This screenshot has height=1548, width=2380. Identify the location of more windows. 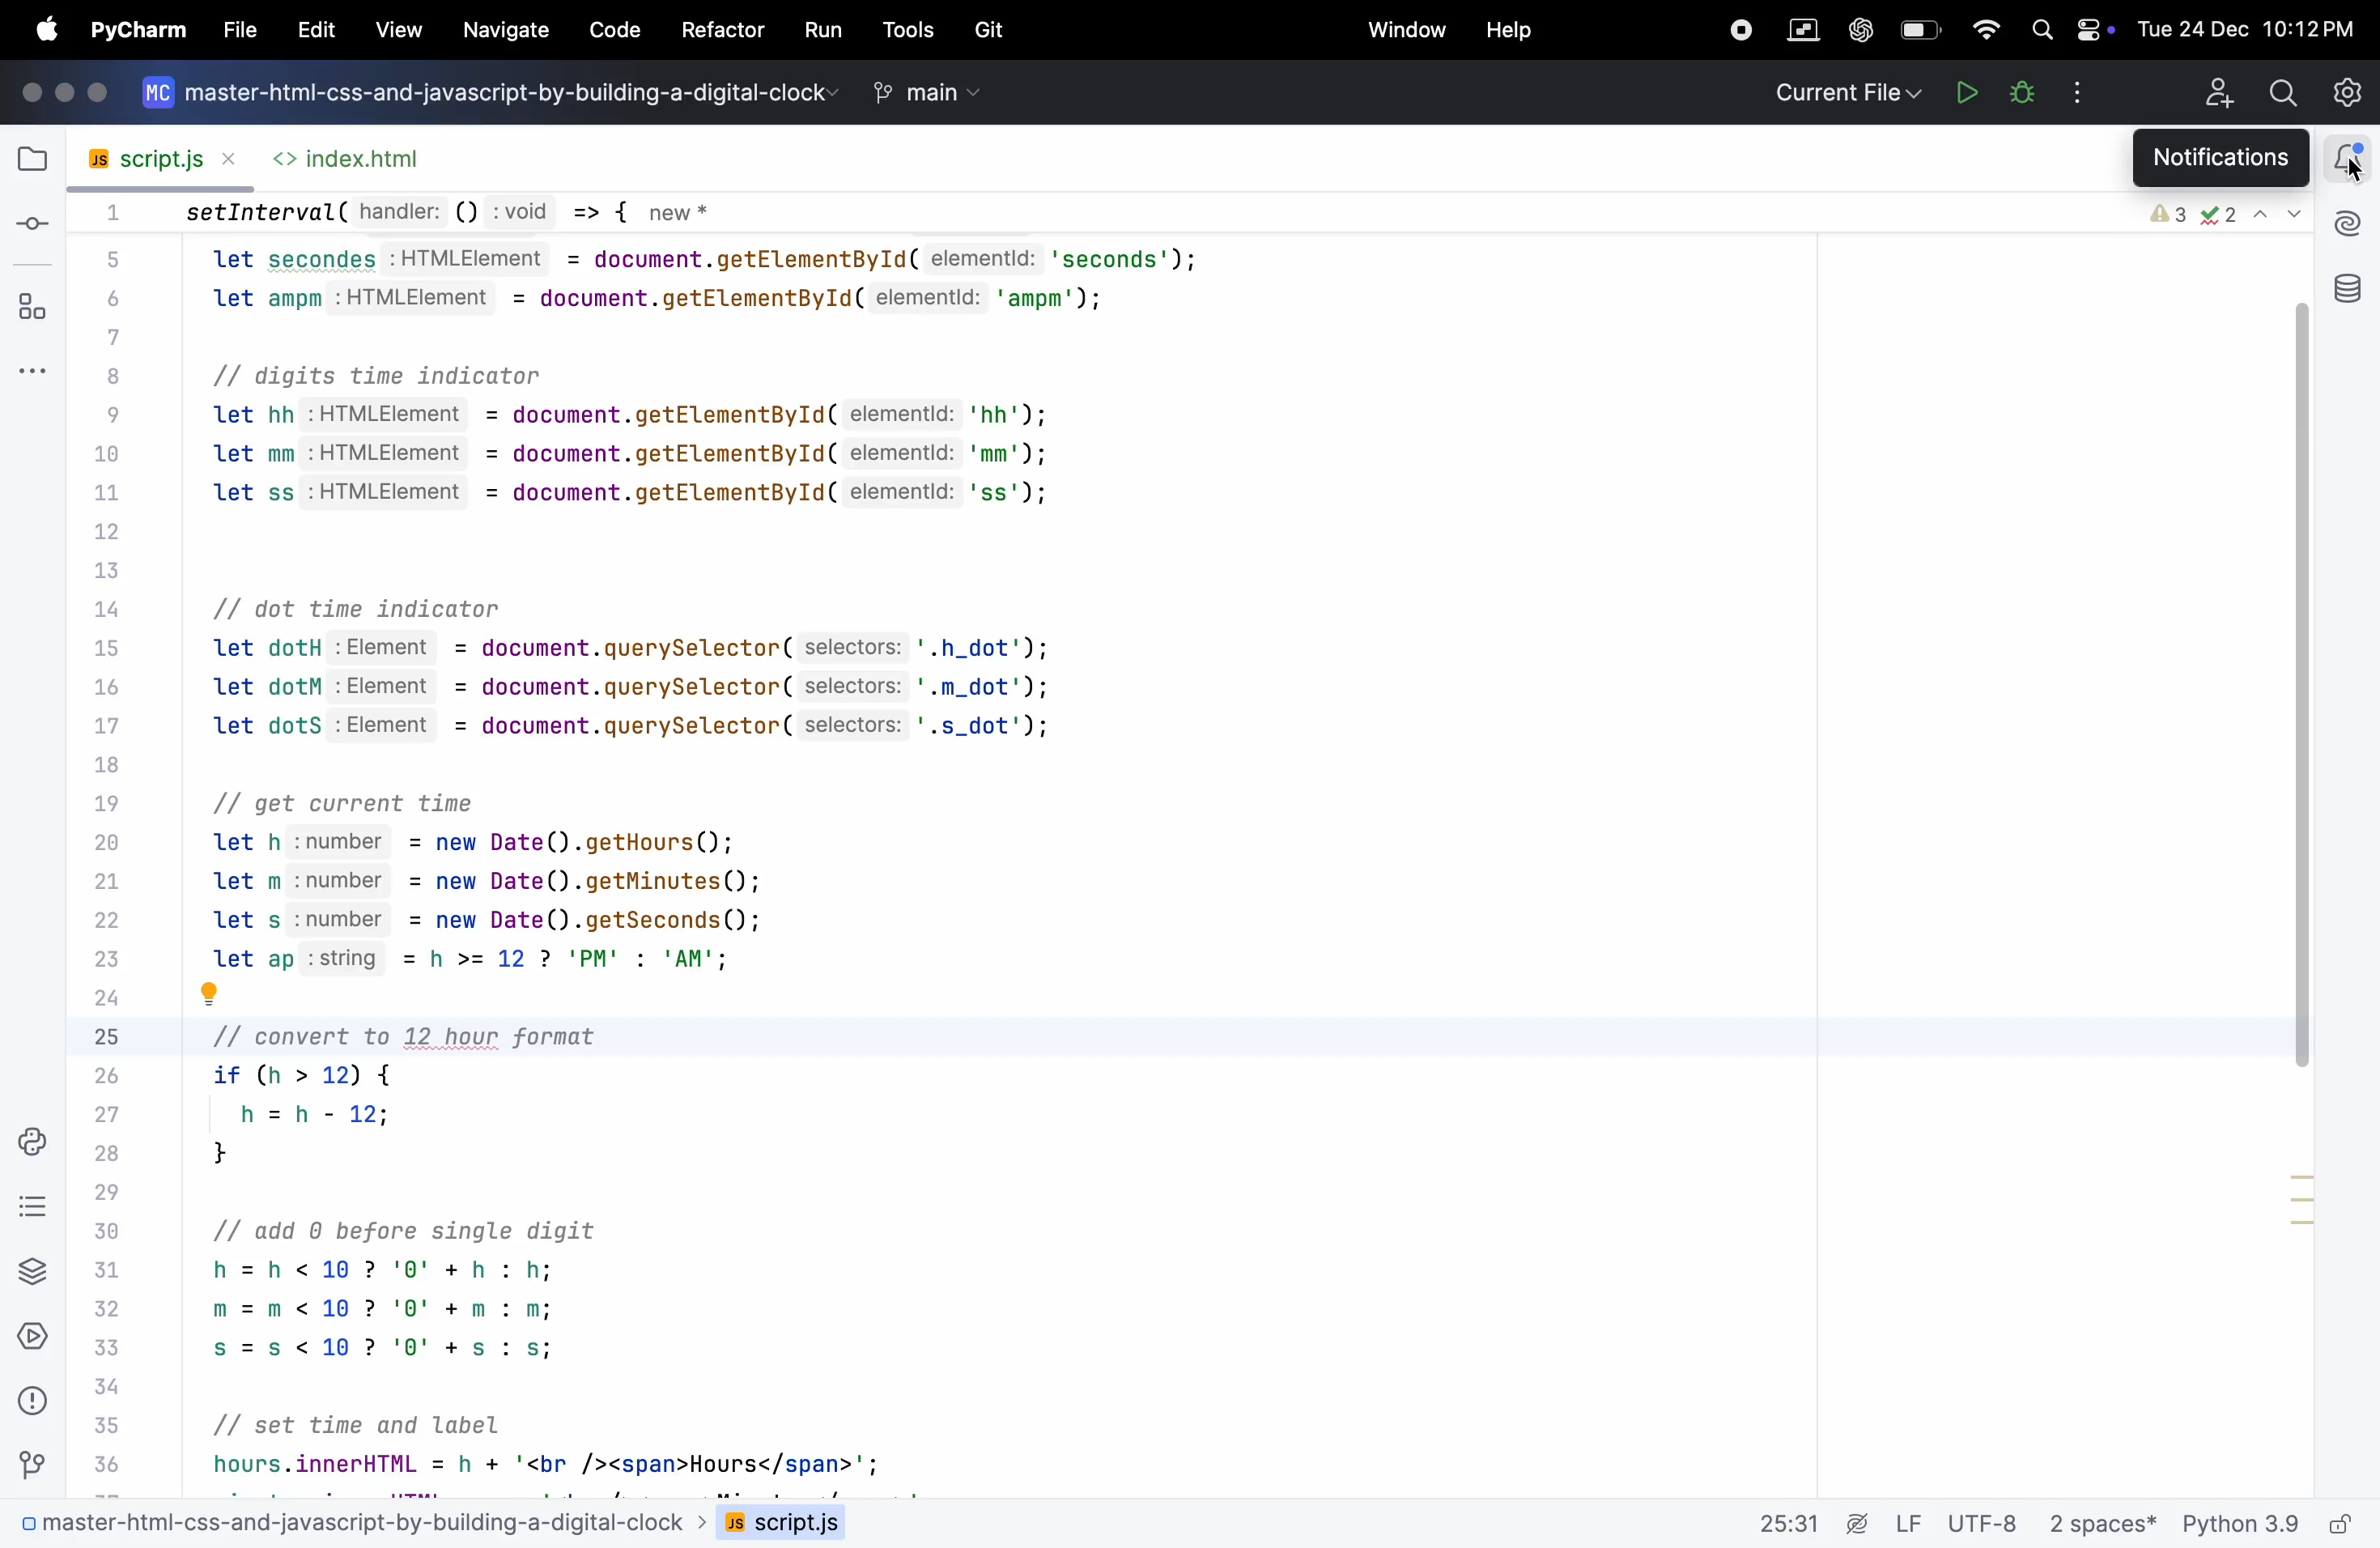
(35, 367).